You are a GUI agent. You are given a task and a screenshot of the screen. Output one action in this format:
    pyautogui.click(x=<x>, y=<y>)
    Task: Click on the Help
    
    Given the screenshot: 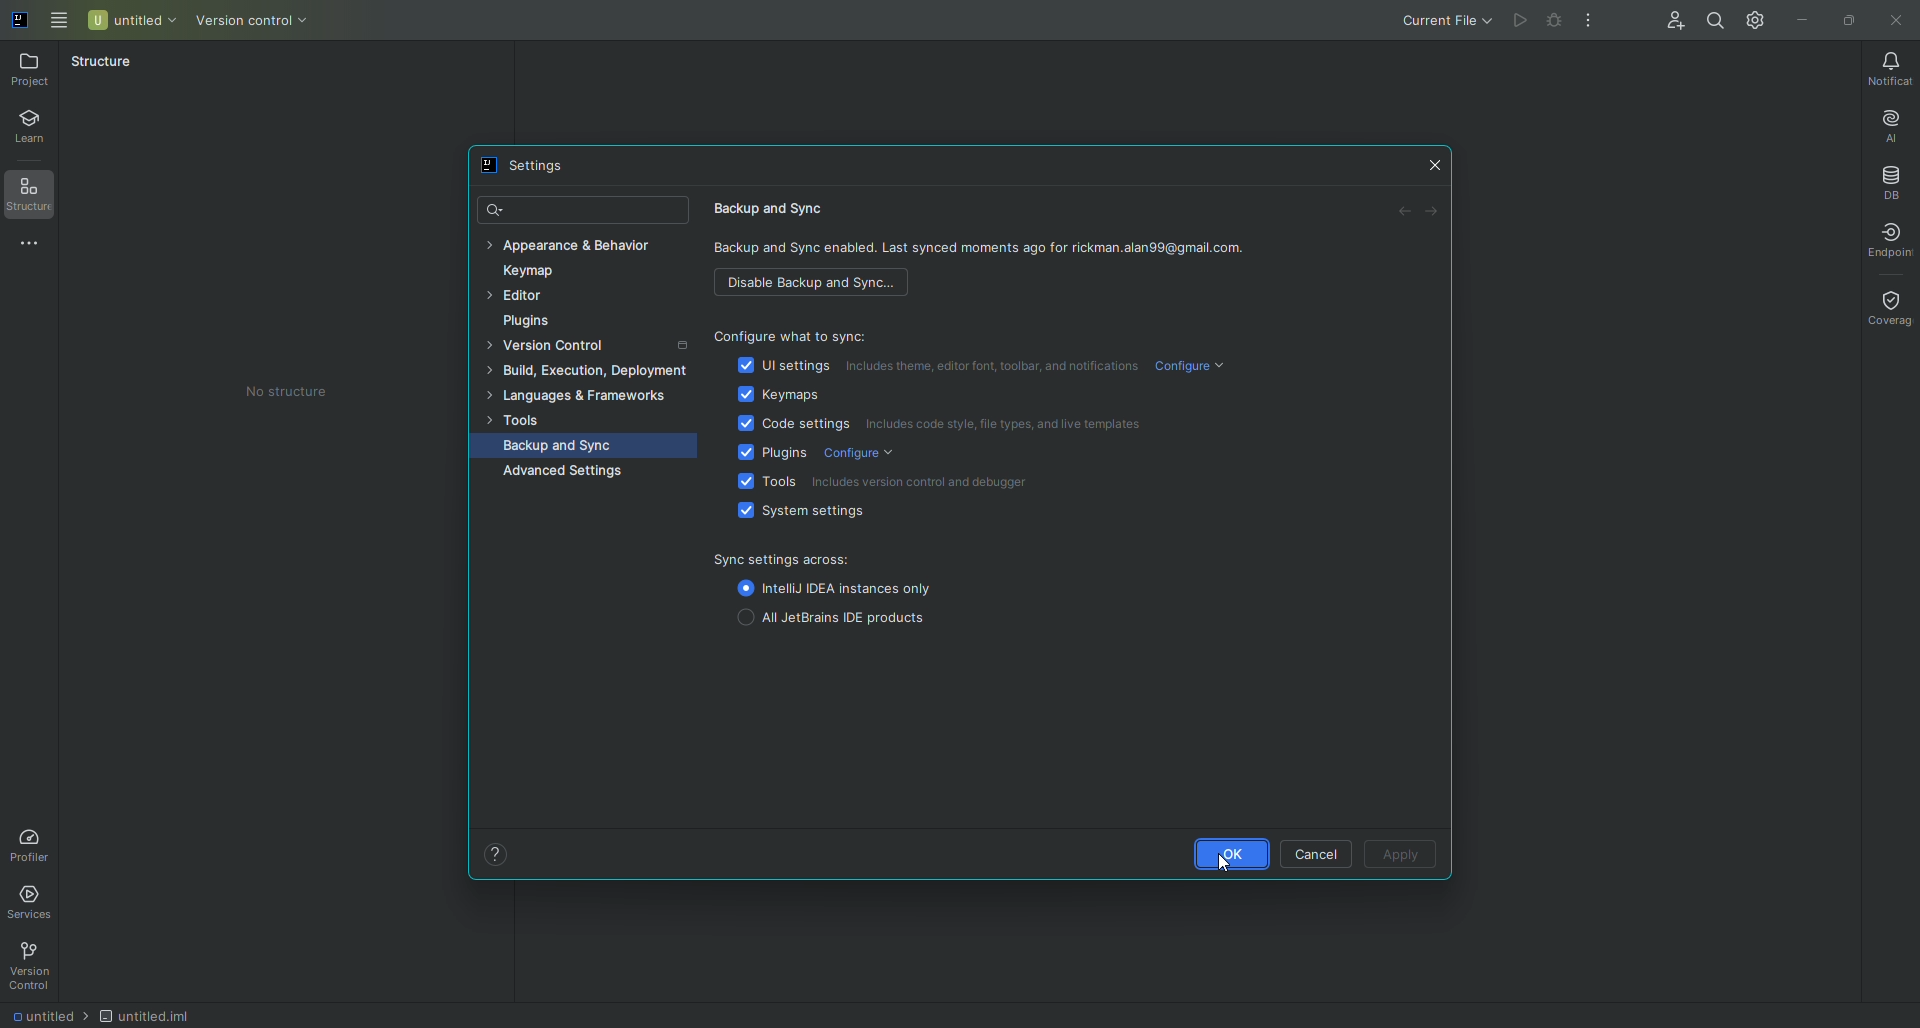 What is the action you would take?
    pyautogui.click(x=495, y=853)
    